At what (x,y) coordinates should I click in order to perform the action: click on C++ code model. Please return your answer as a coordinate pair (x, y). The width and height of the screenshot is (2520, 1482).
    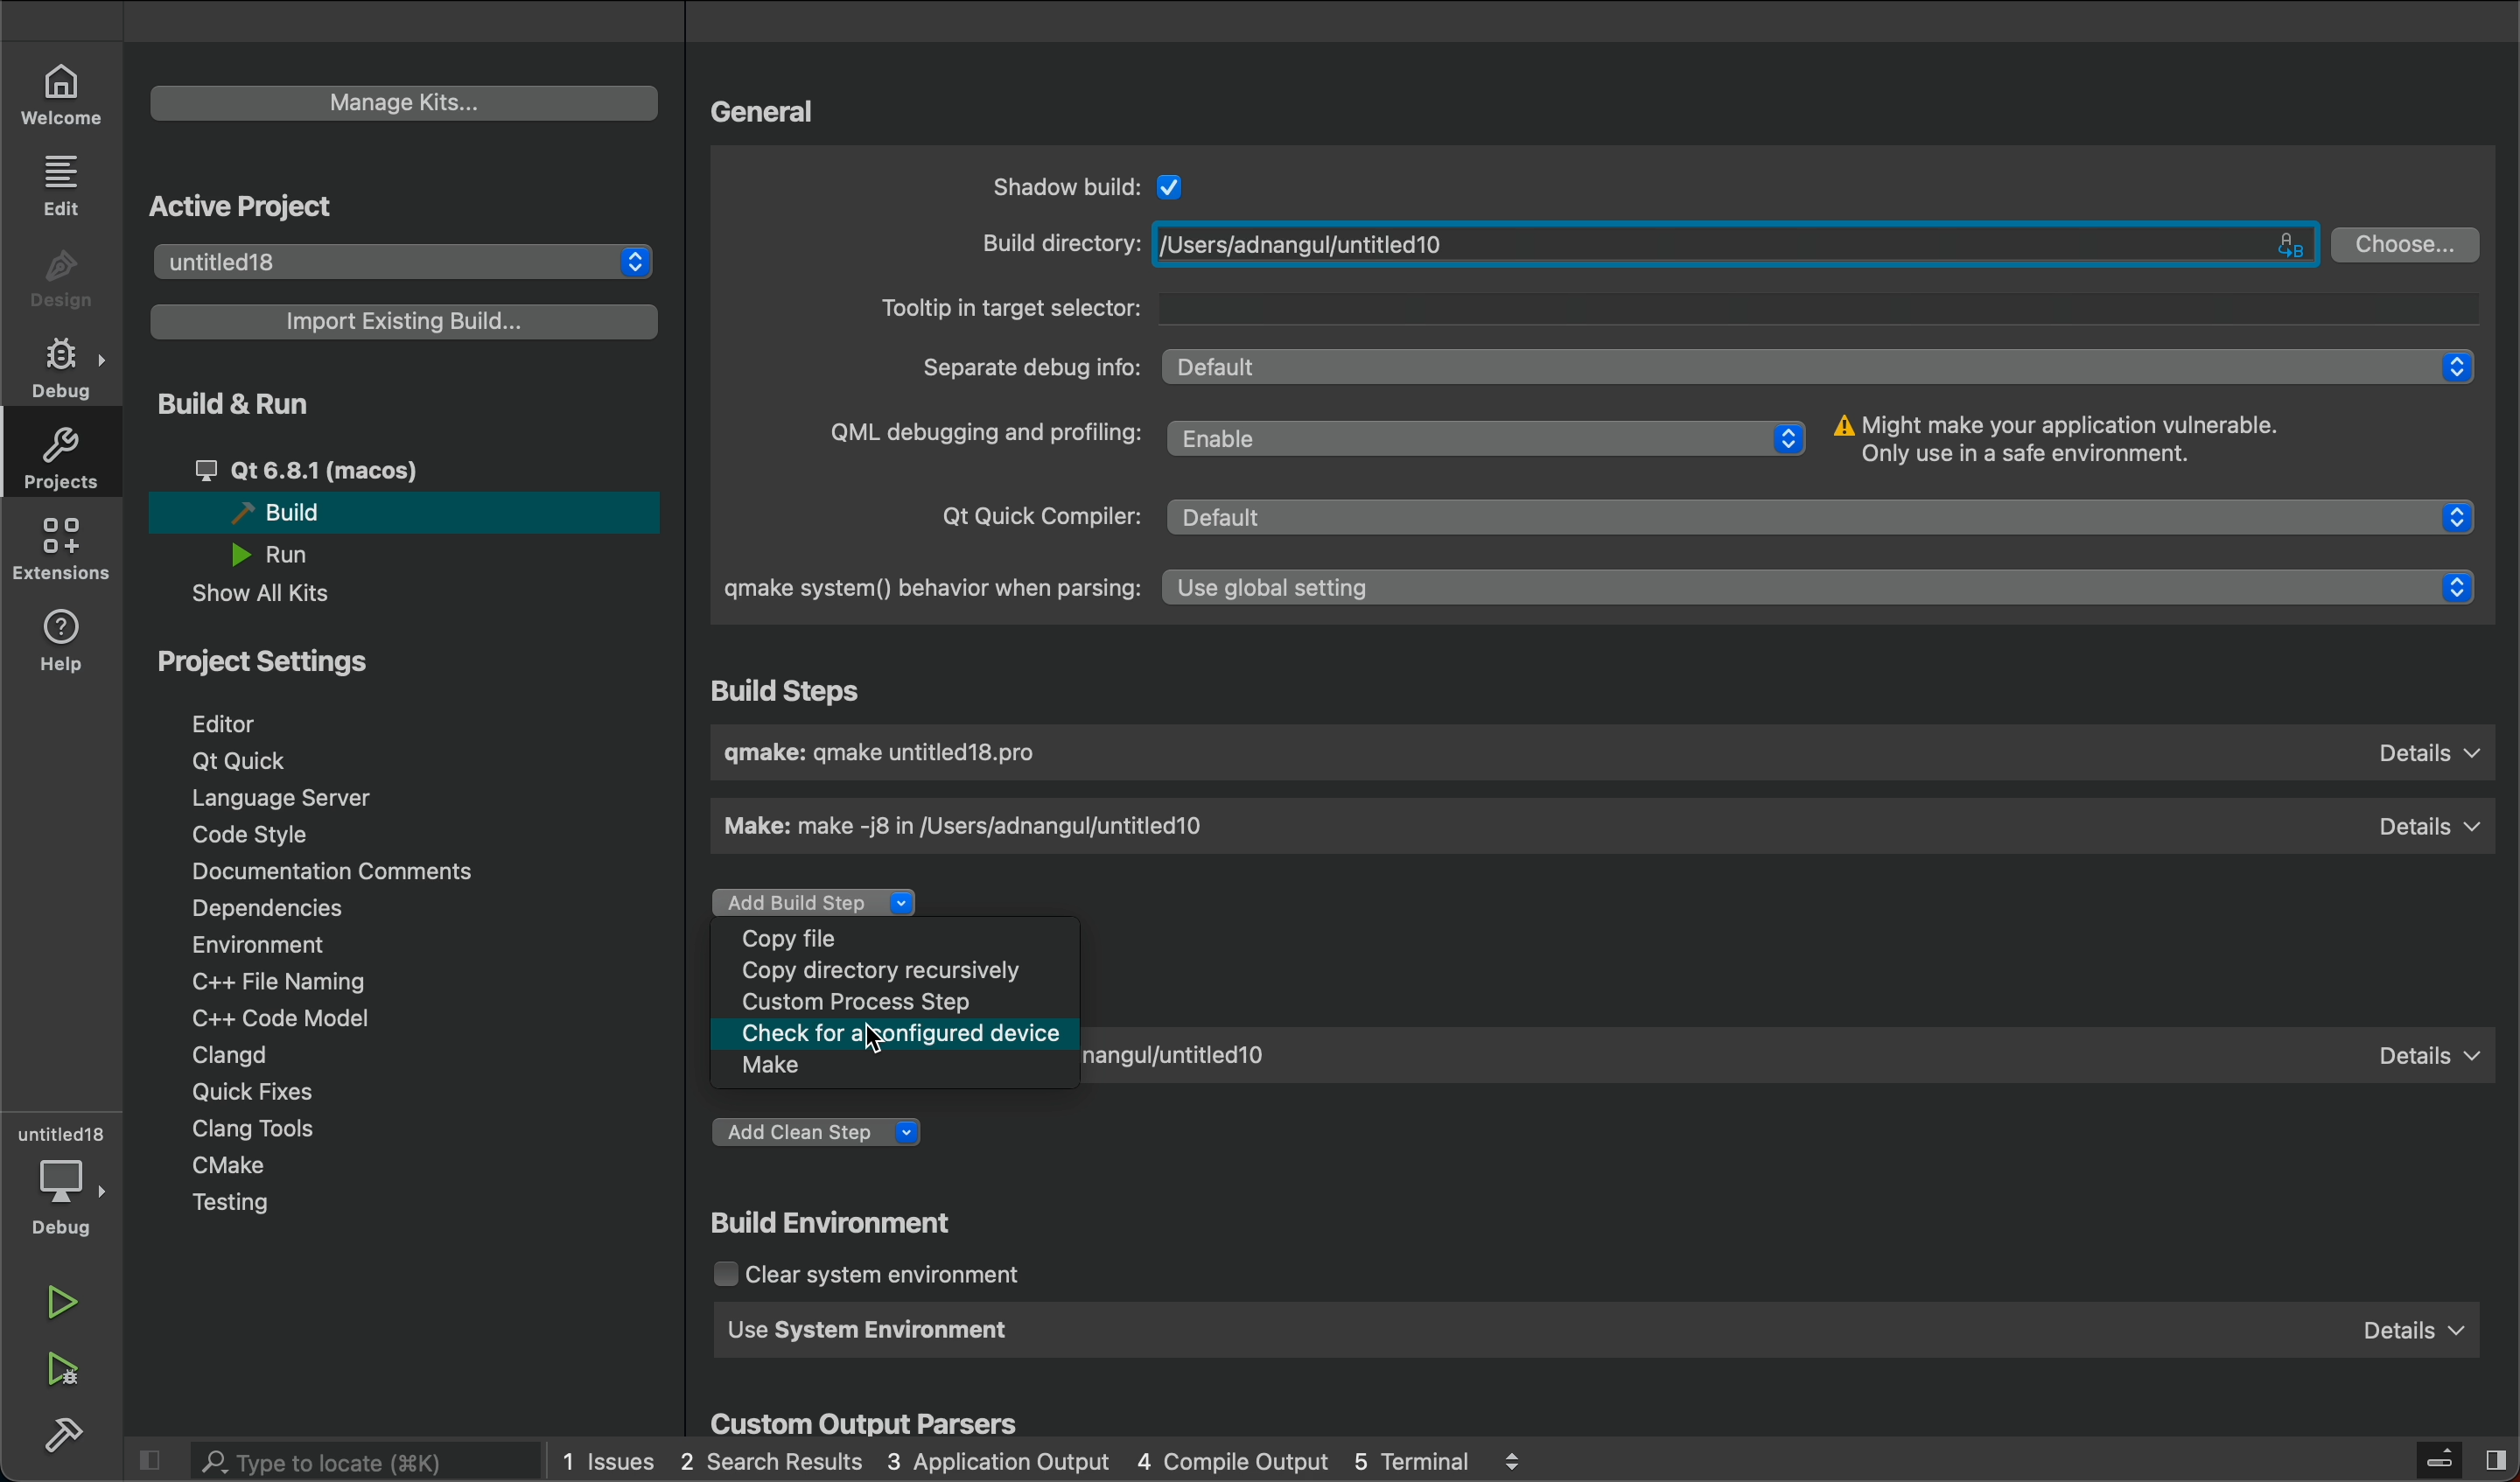
    Looking at the image, I should click on (285, 1019).